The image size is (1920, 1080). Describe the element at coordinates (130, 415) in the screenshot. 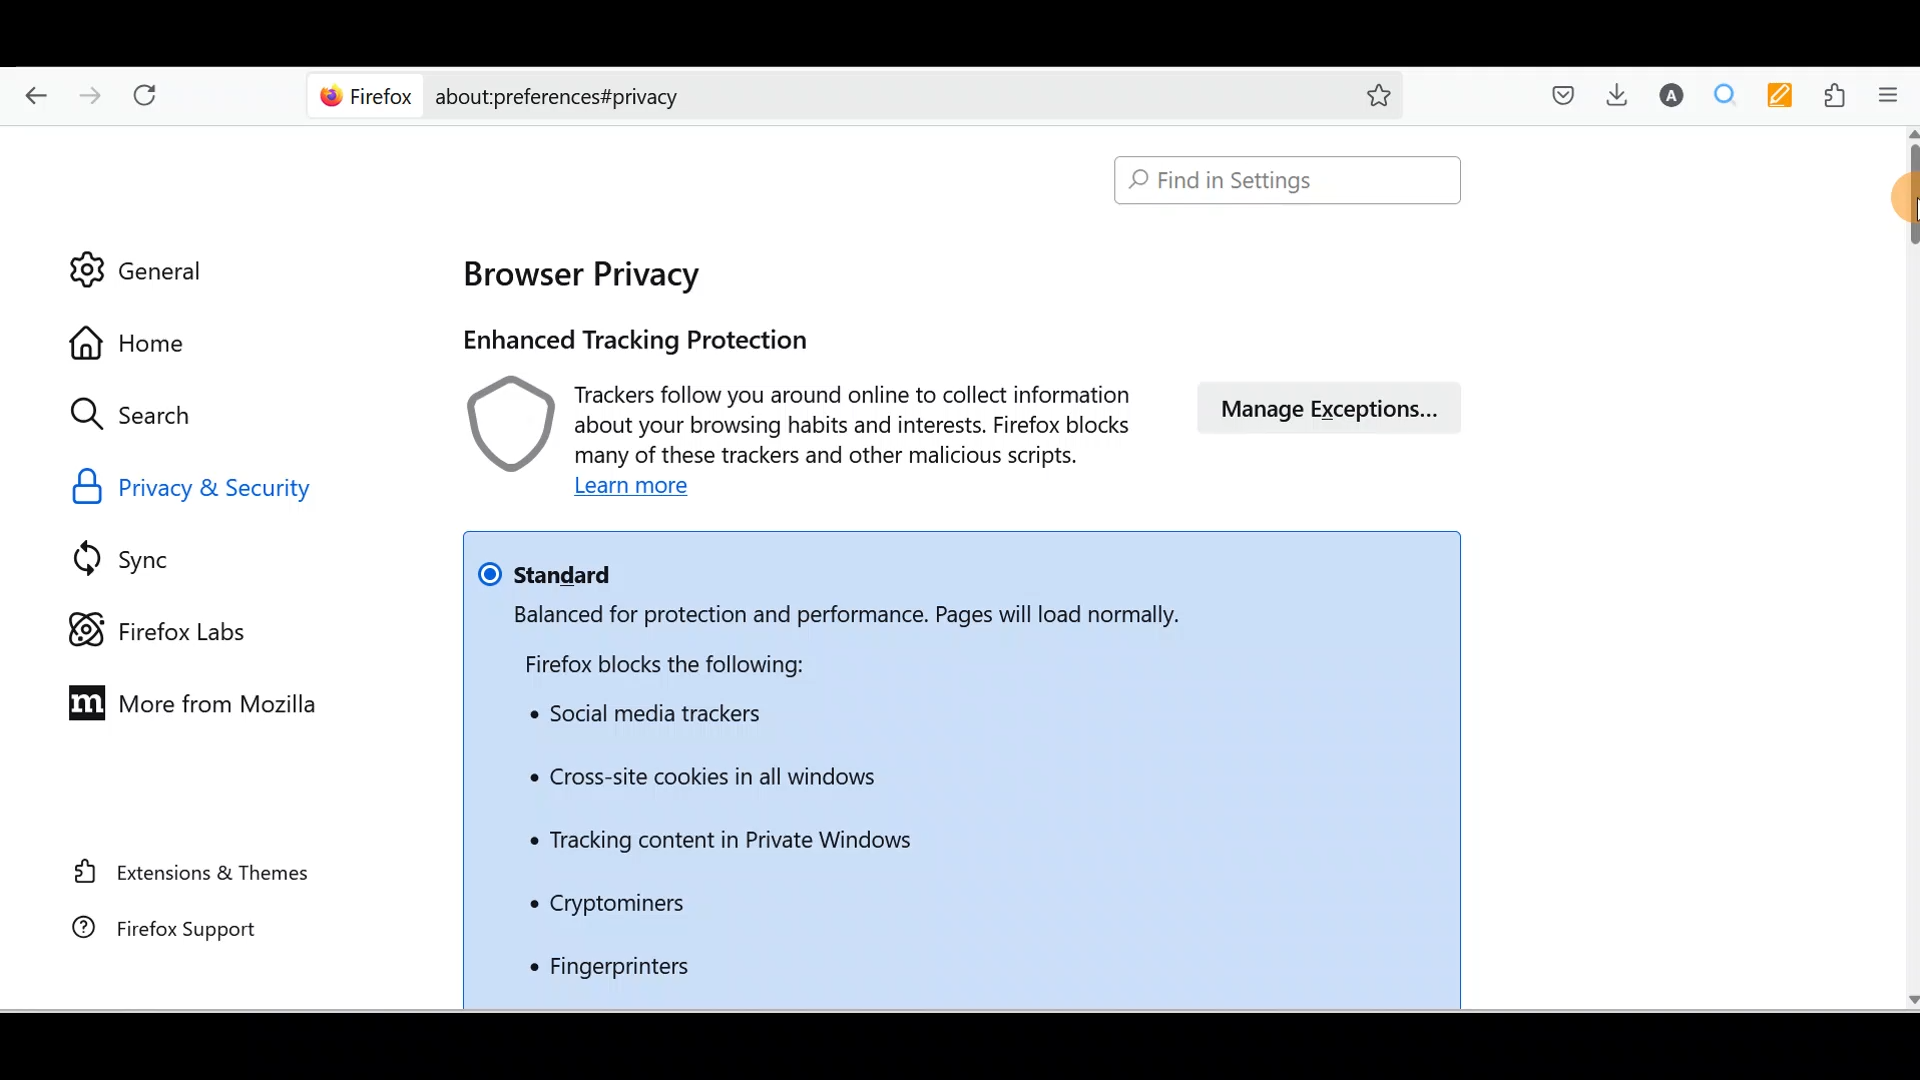

I see `Search` at that location.